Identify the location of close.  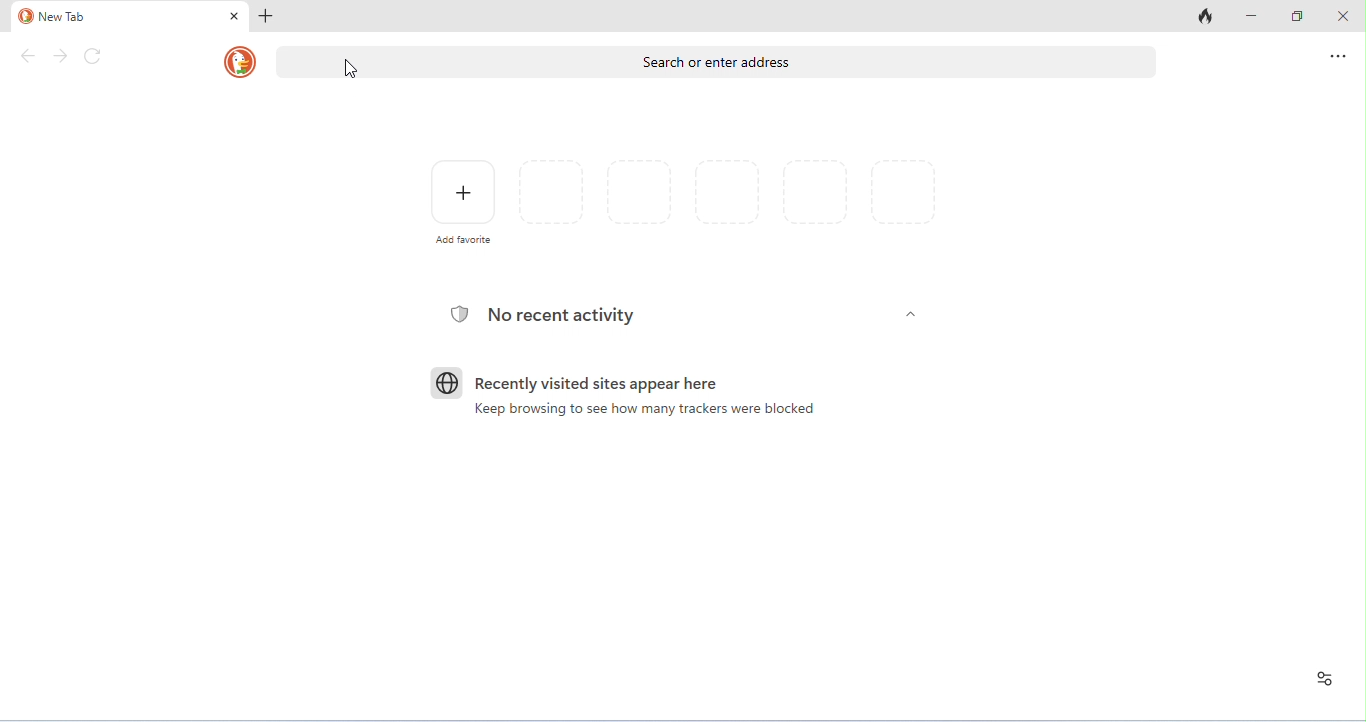
(1343, 15).